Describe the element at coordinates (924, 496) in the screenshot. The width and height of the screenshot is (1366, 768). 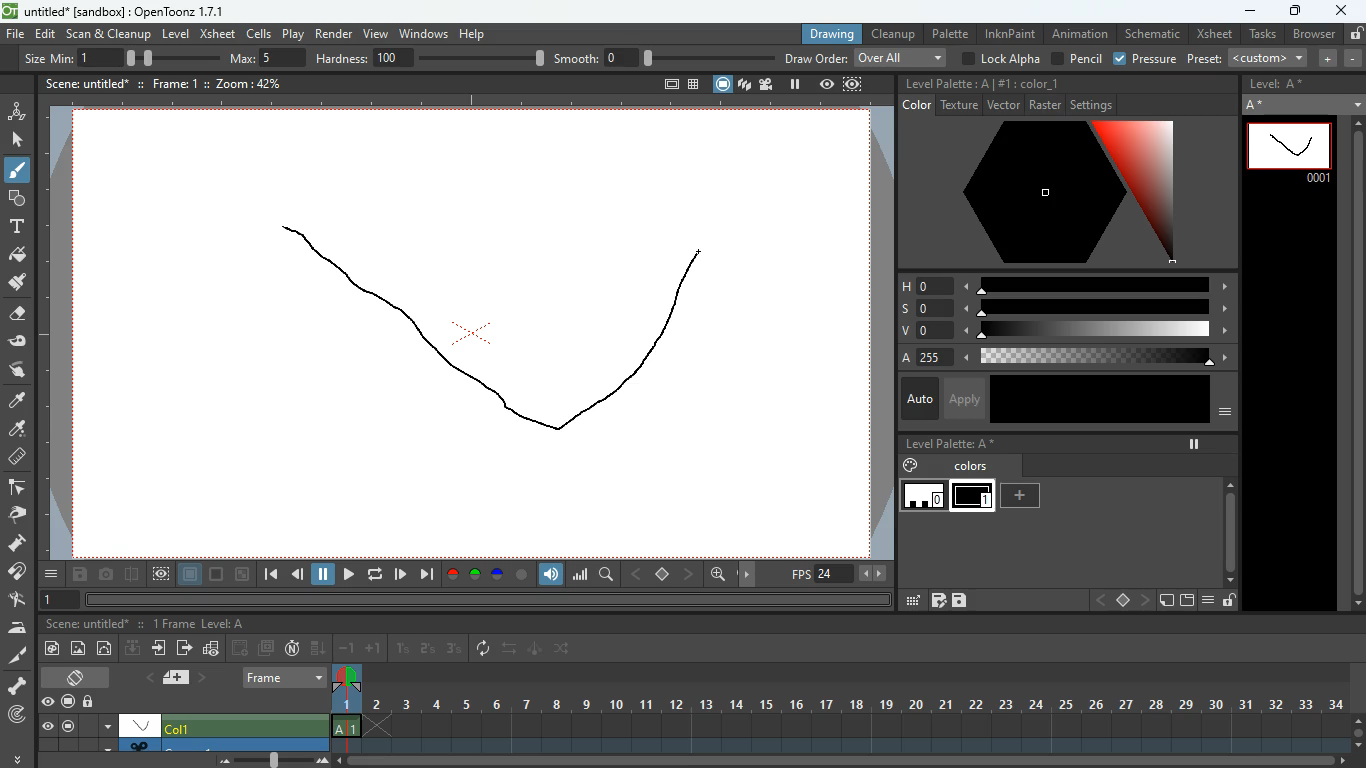
I see `frame0` at that location.